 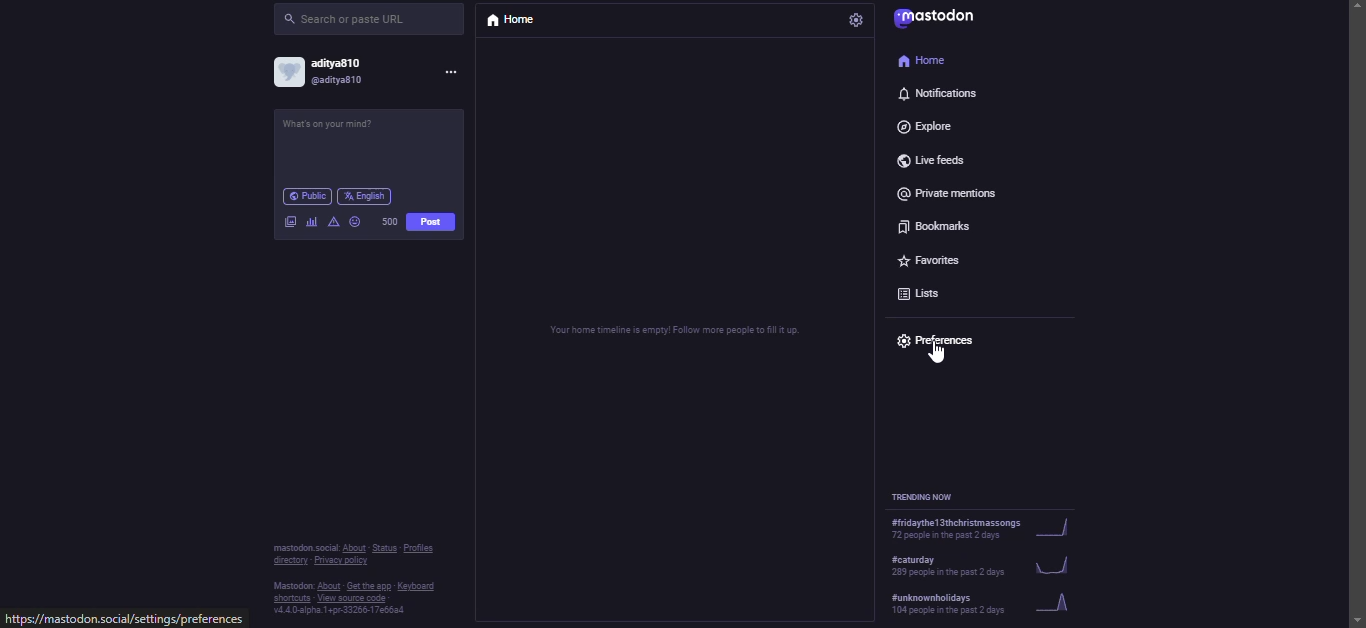 I want to click on account: aditya810, @aditya810, so click(x=325, y=73).